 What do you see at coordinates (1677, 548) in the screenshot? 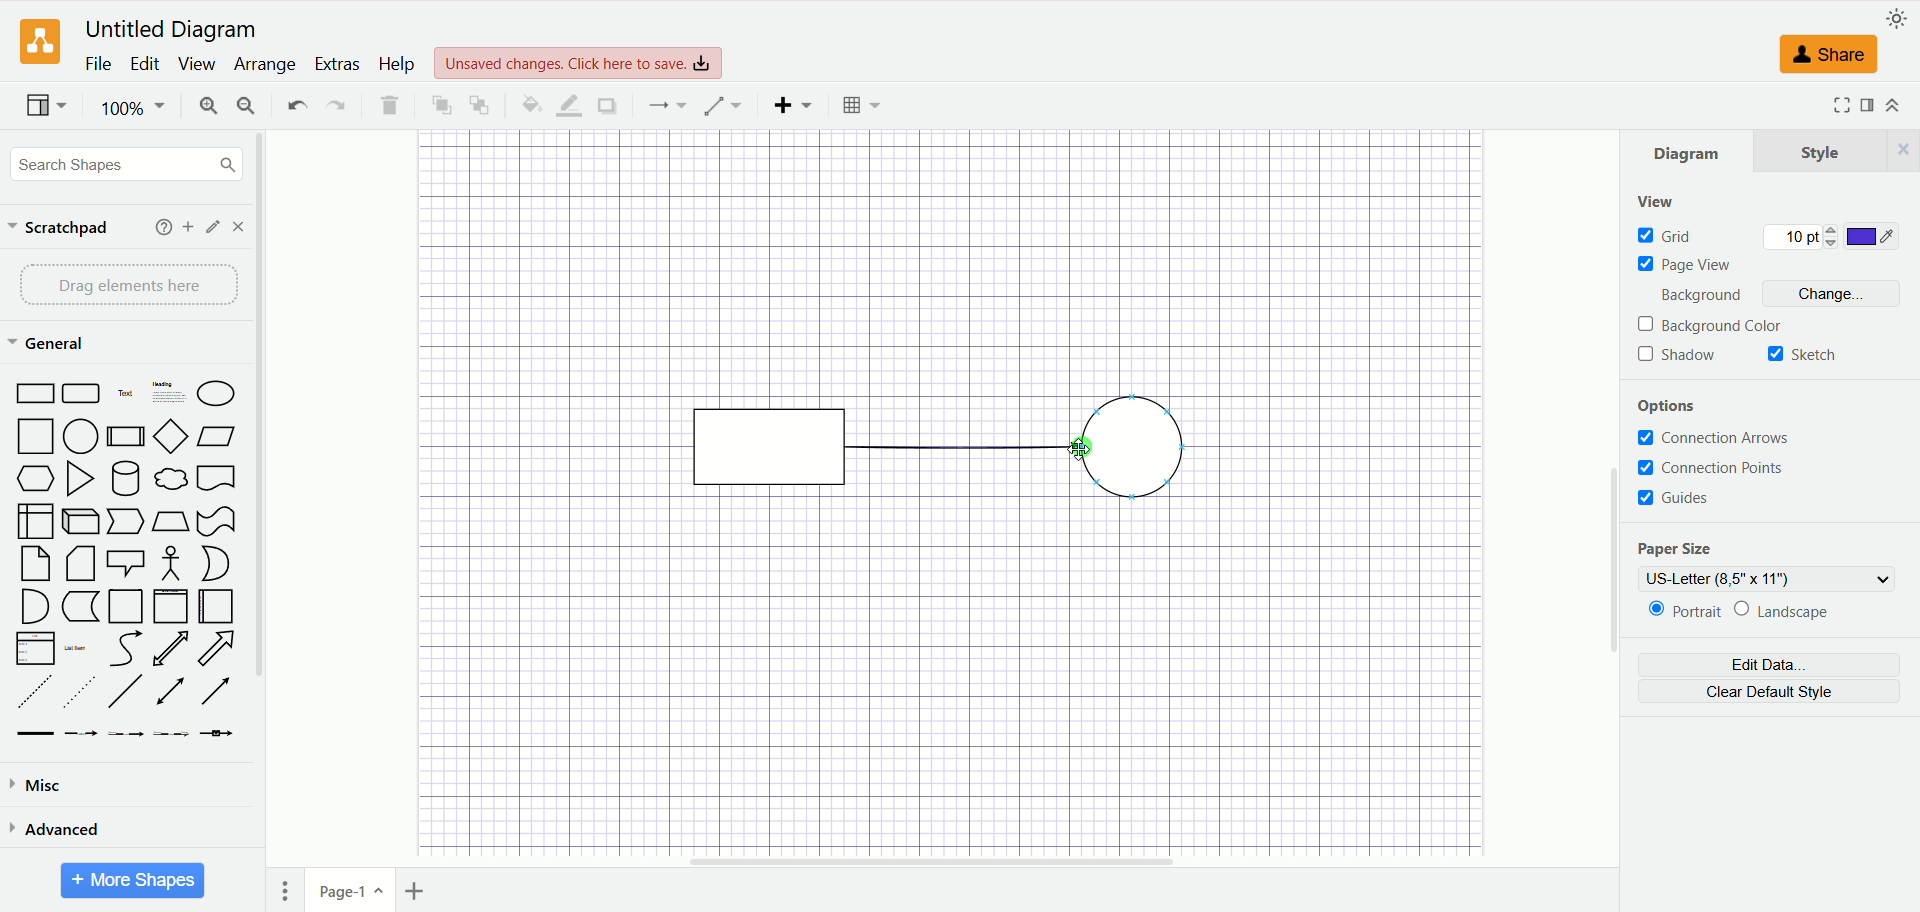
I see `paper size` at bounding box center [1677, 548].